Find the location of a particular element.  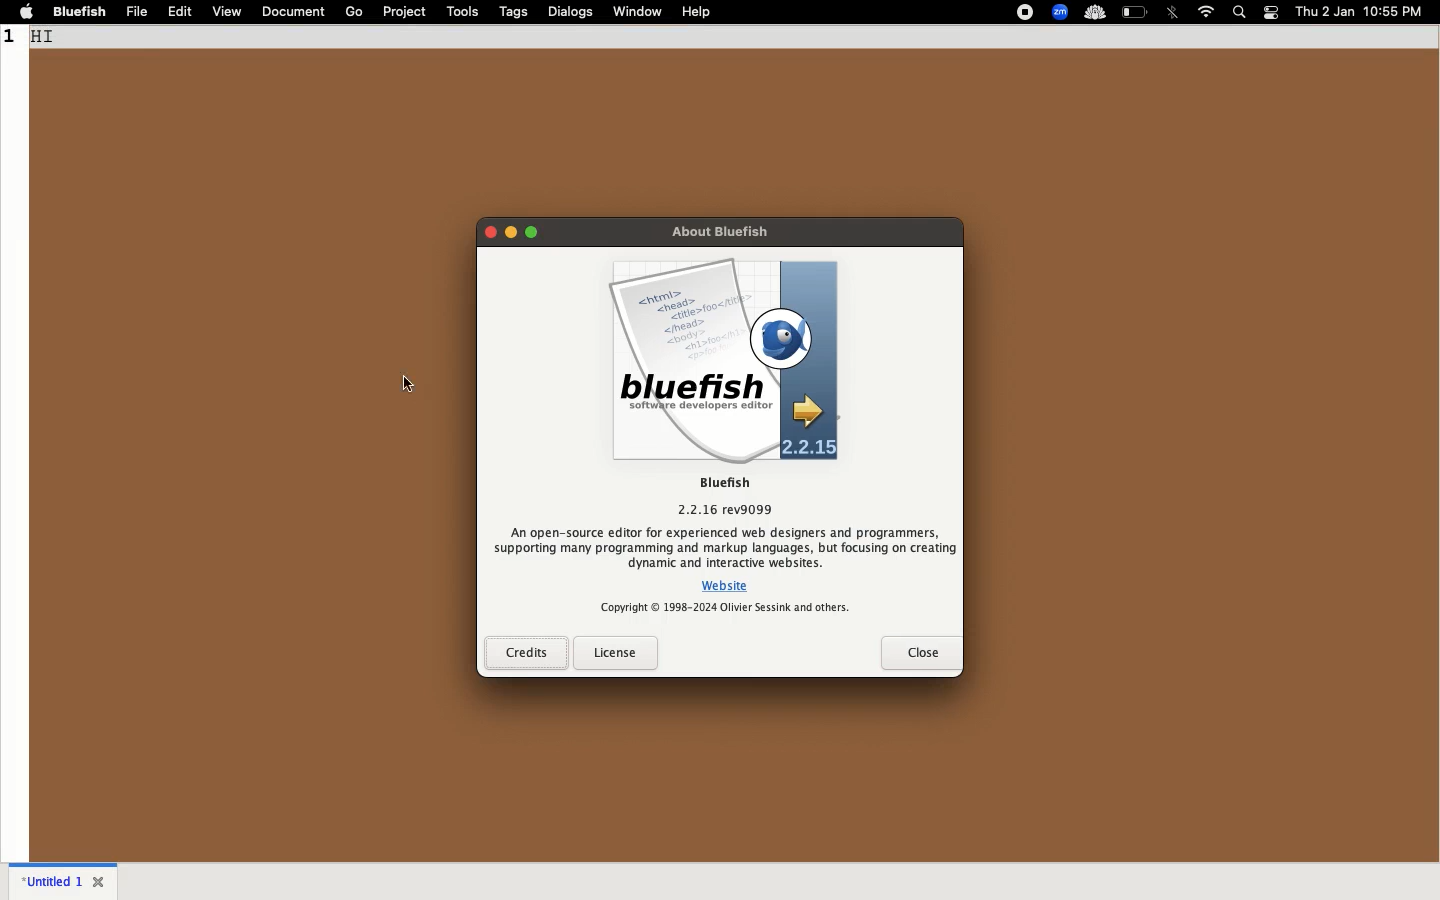

logo is located at coordinates (724, 361).